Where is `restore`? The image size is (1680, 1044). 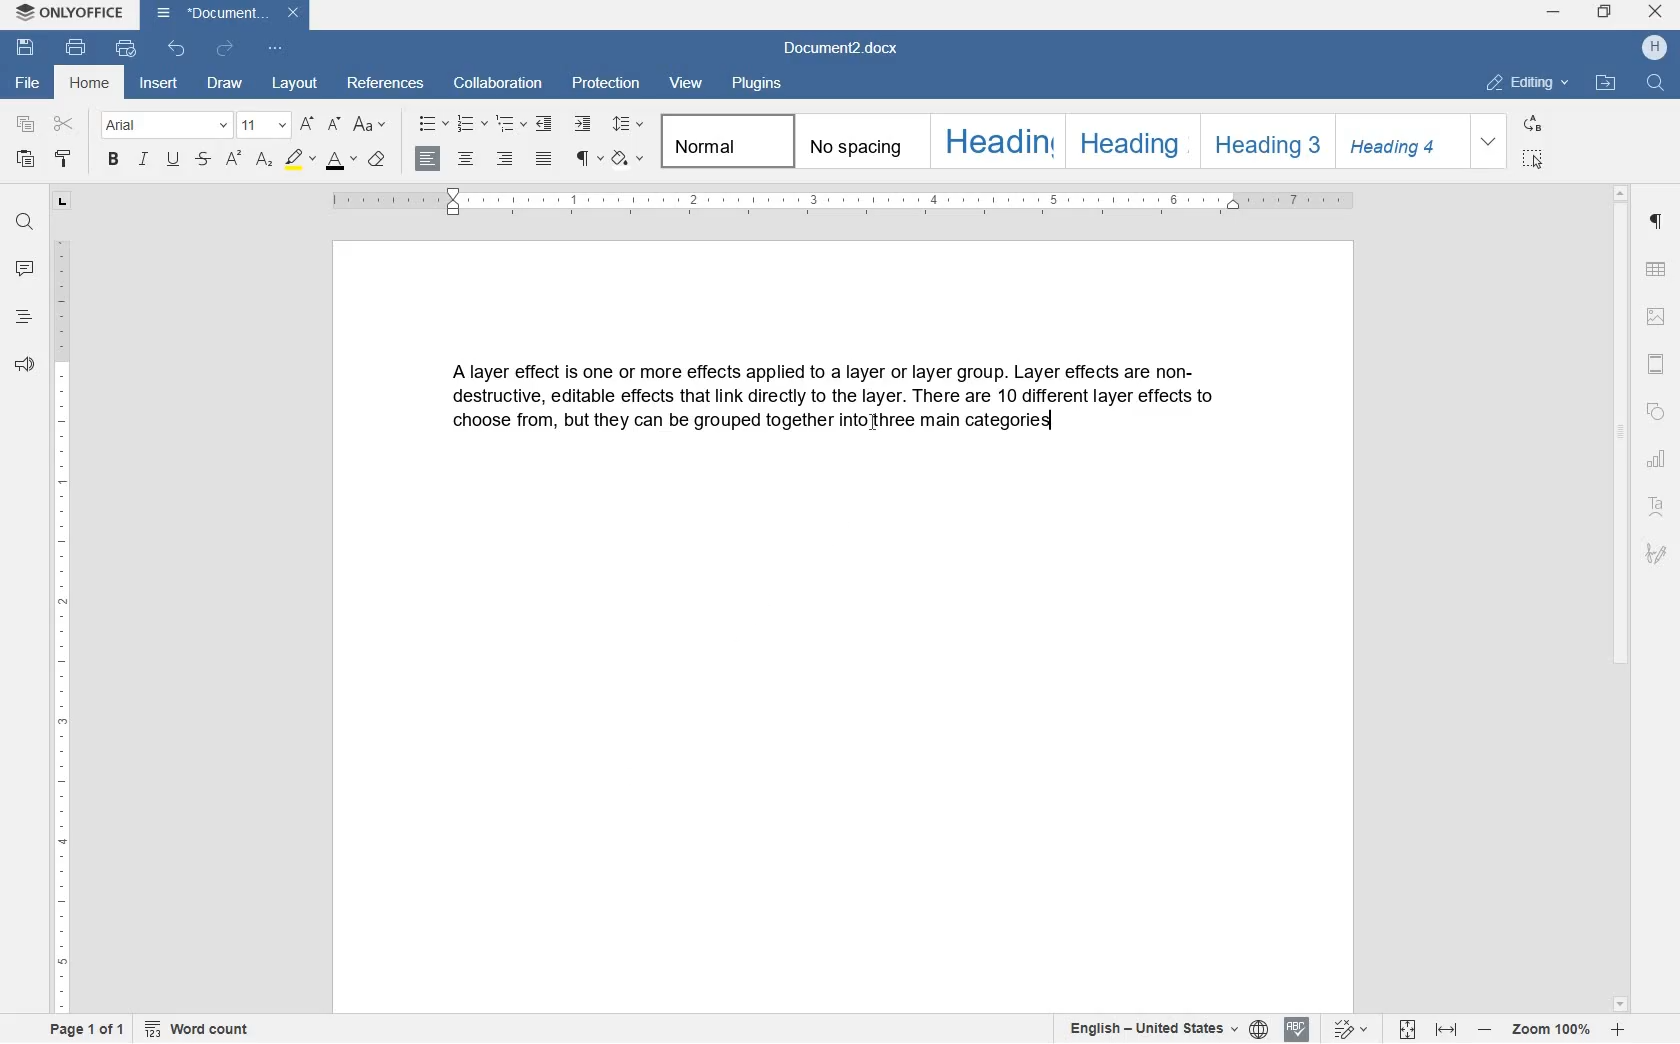
restore is located at coordinates (1603, 13).